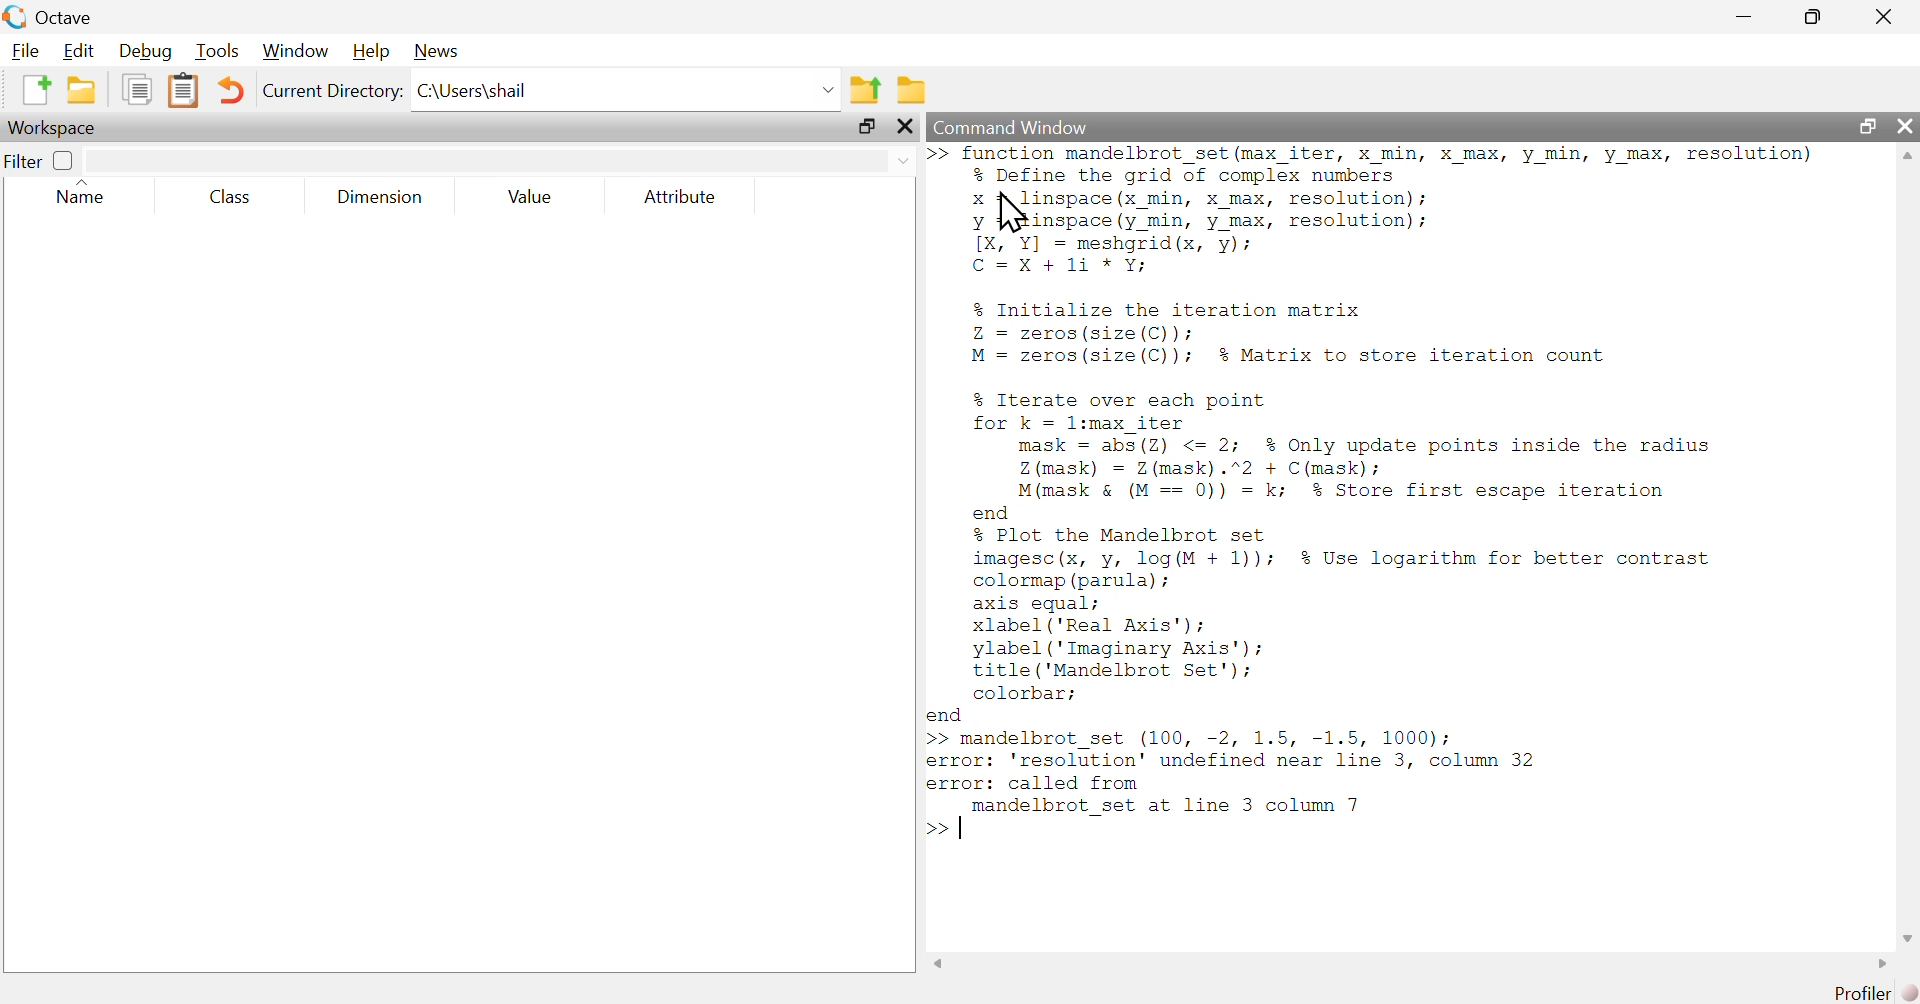 This screenshot has height=1004, width=1920. Describe the element at coordinates (59, 128) in the screenshot. I see `Workspace` at that location.